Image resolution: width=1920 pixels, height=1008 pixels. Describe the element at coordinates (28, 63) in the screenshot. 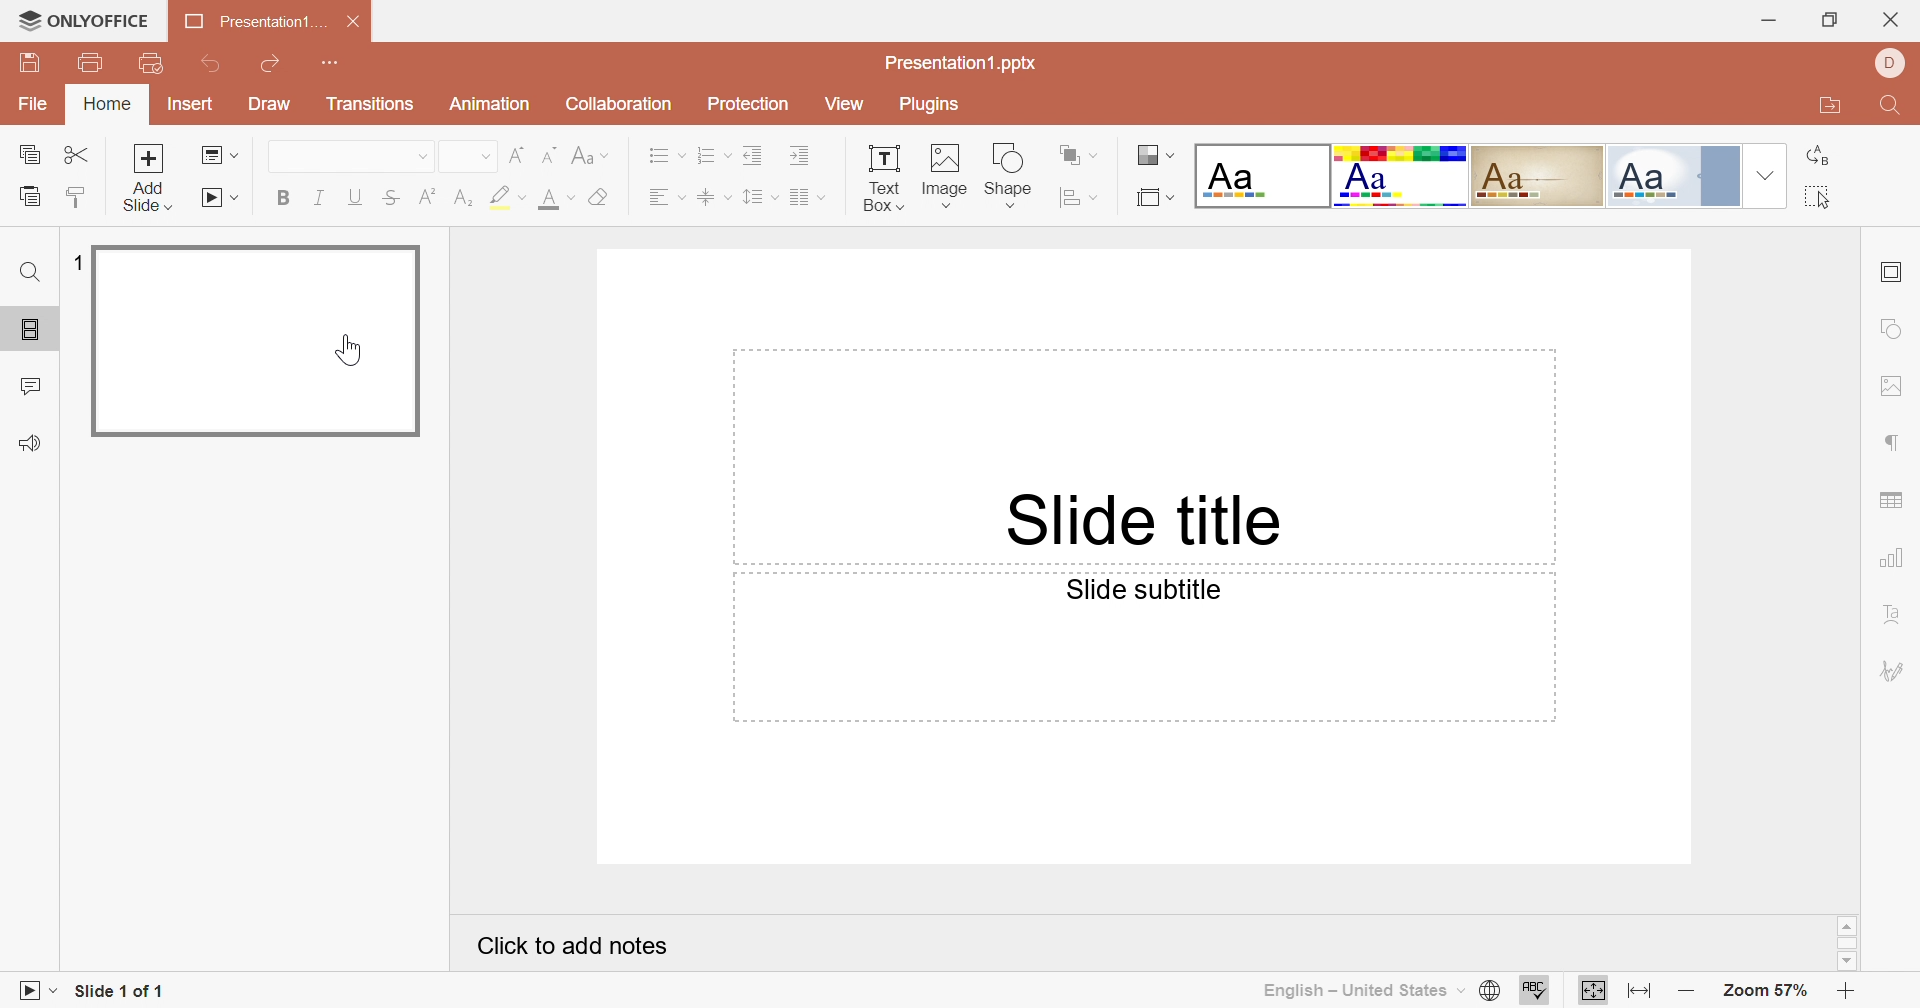

I see `Save` at that location.